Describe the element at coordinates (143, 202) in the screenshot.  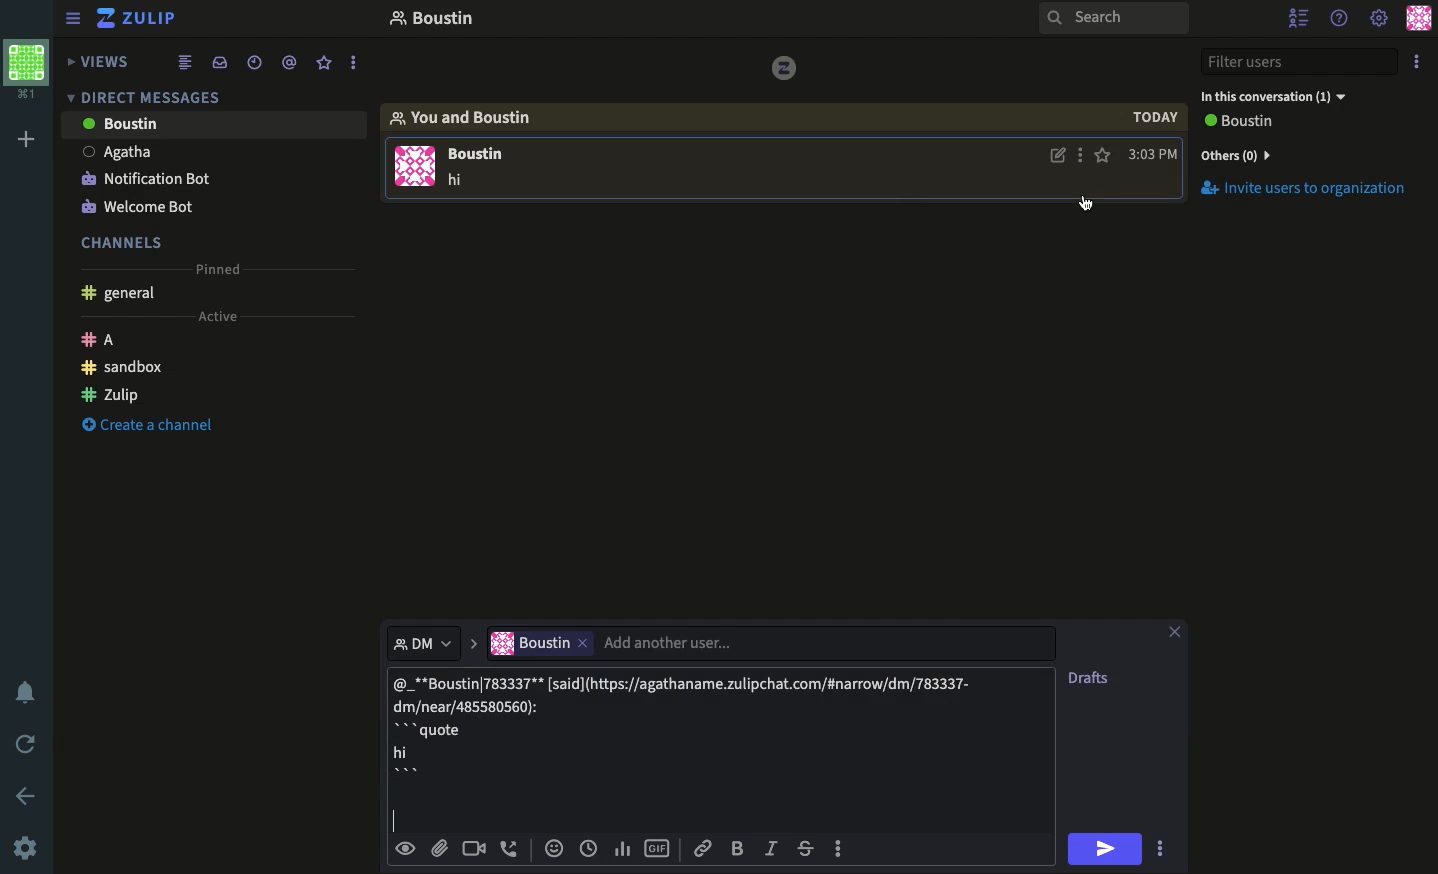
I see `Welcome bot` at that location.